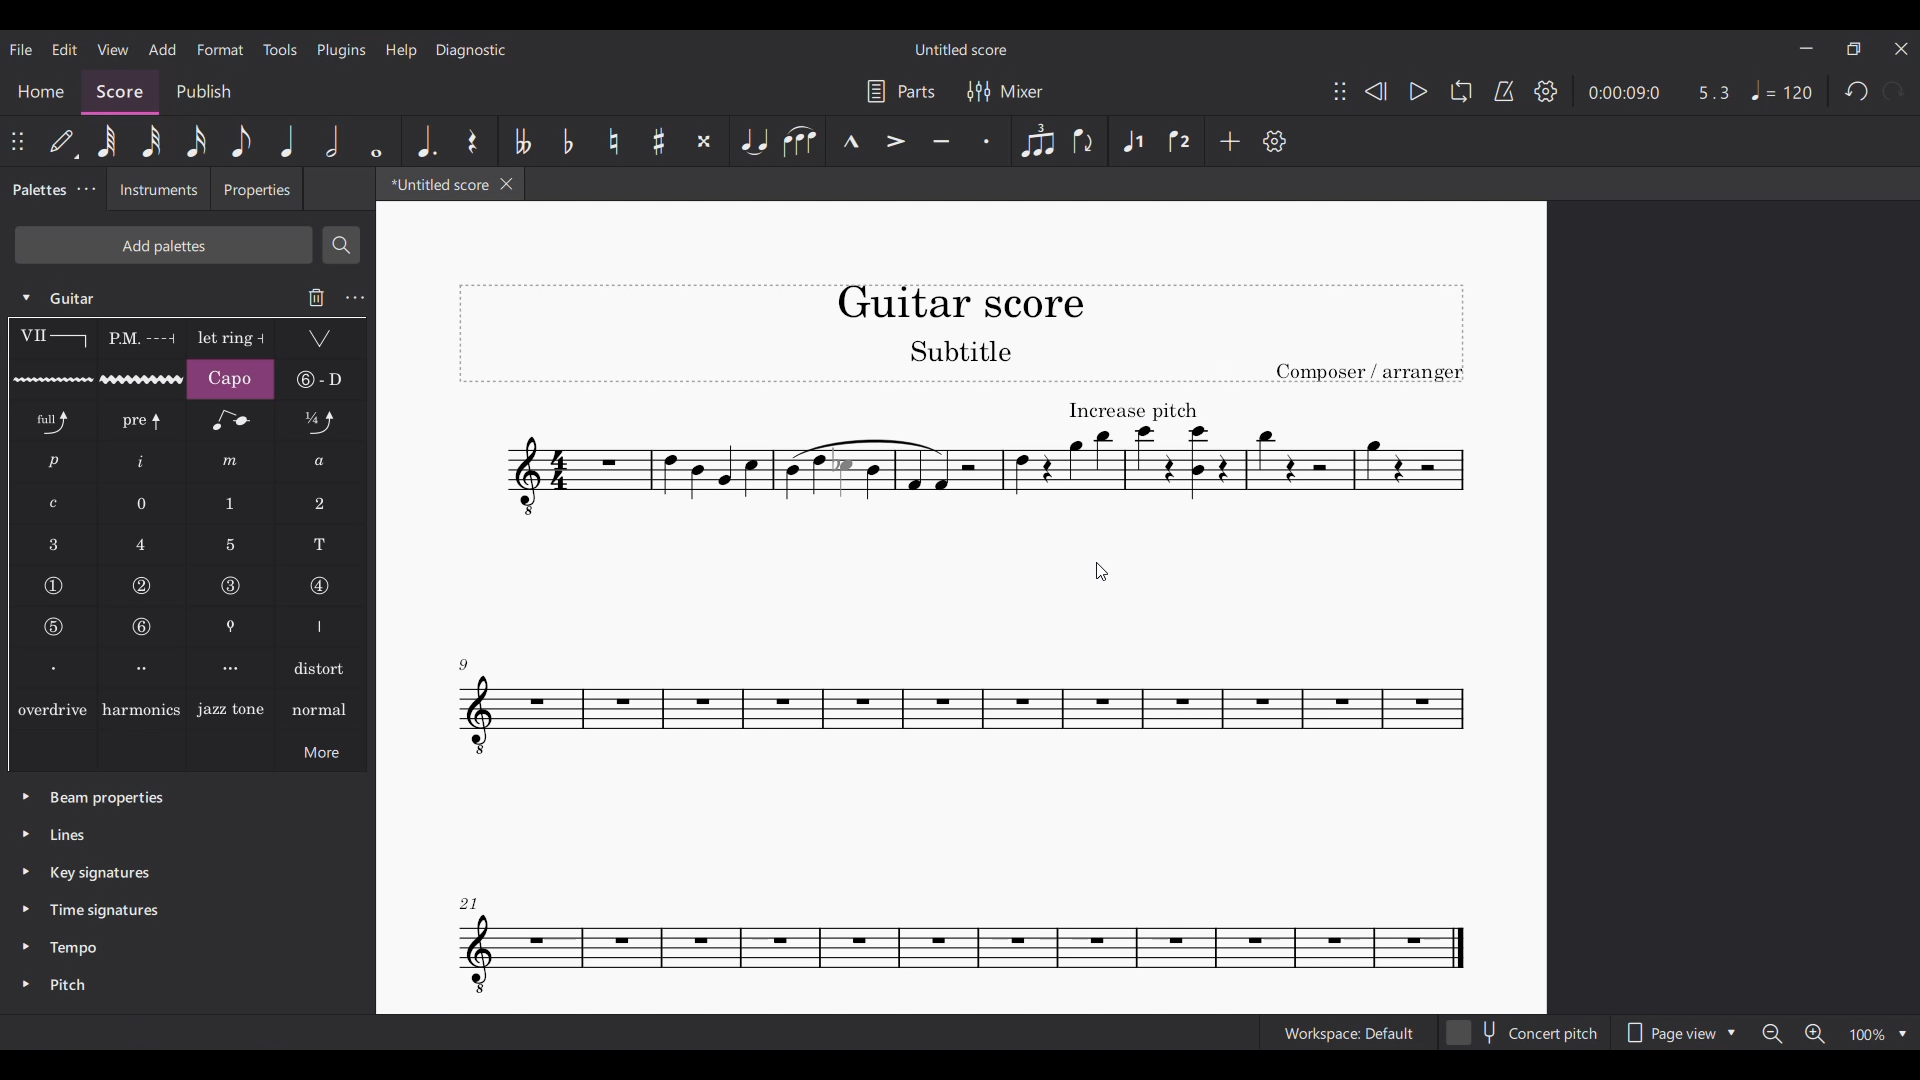 The height and width of the screenshot is (1080, 1920). I want to click on Click to expand time signatures palette, so click(25, 908).